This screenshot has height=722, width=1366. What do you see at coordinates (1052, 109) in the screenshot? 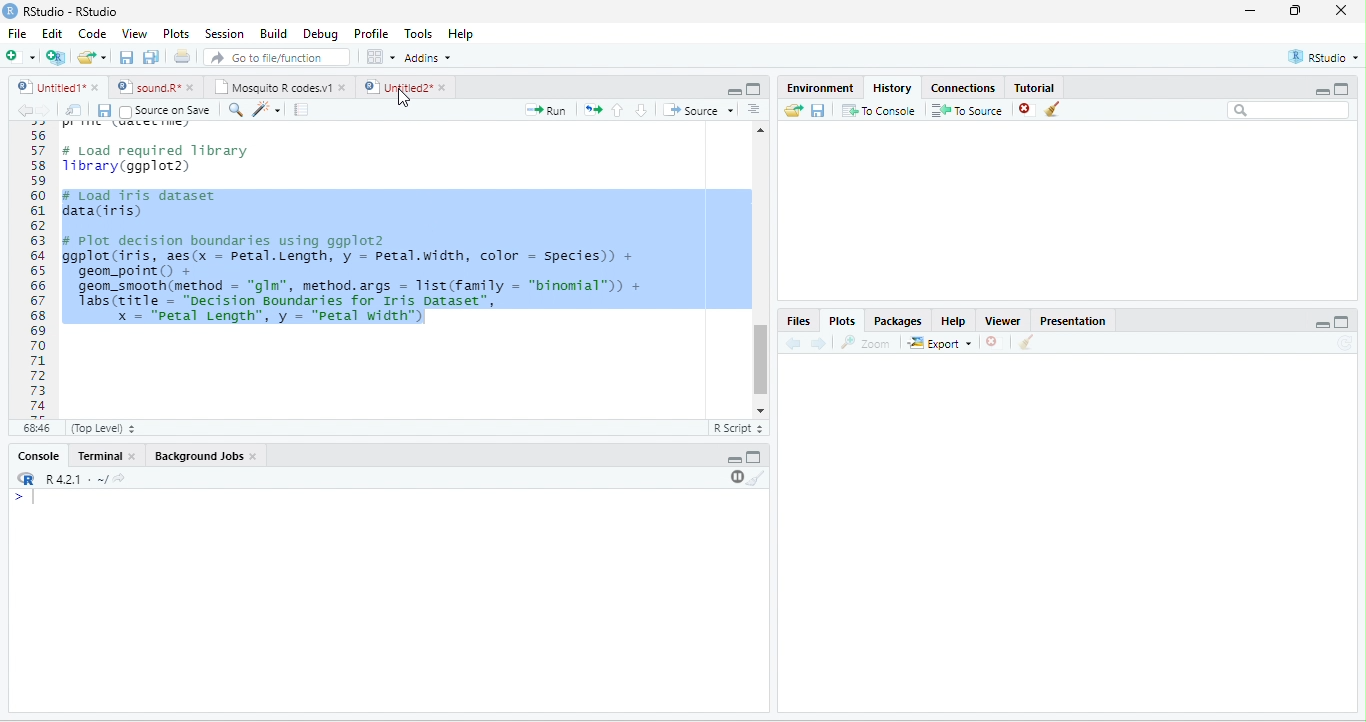
I see `clear` at bounding box center [1052, 109].